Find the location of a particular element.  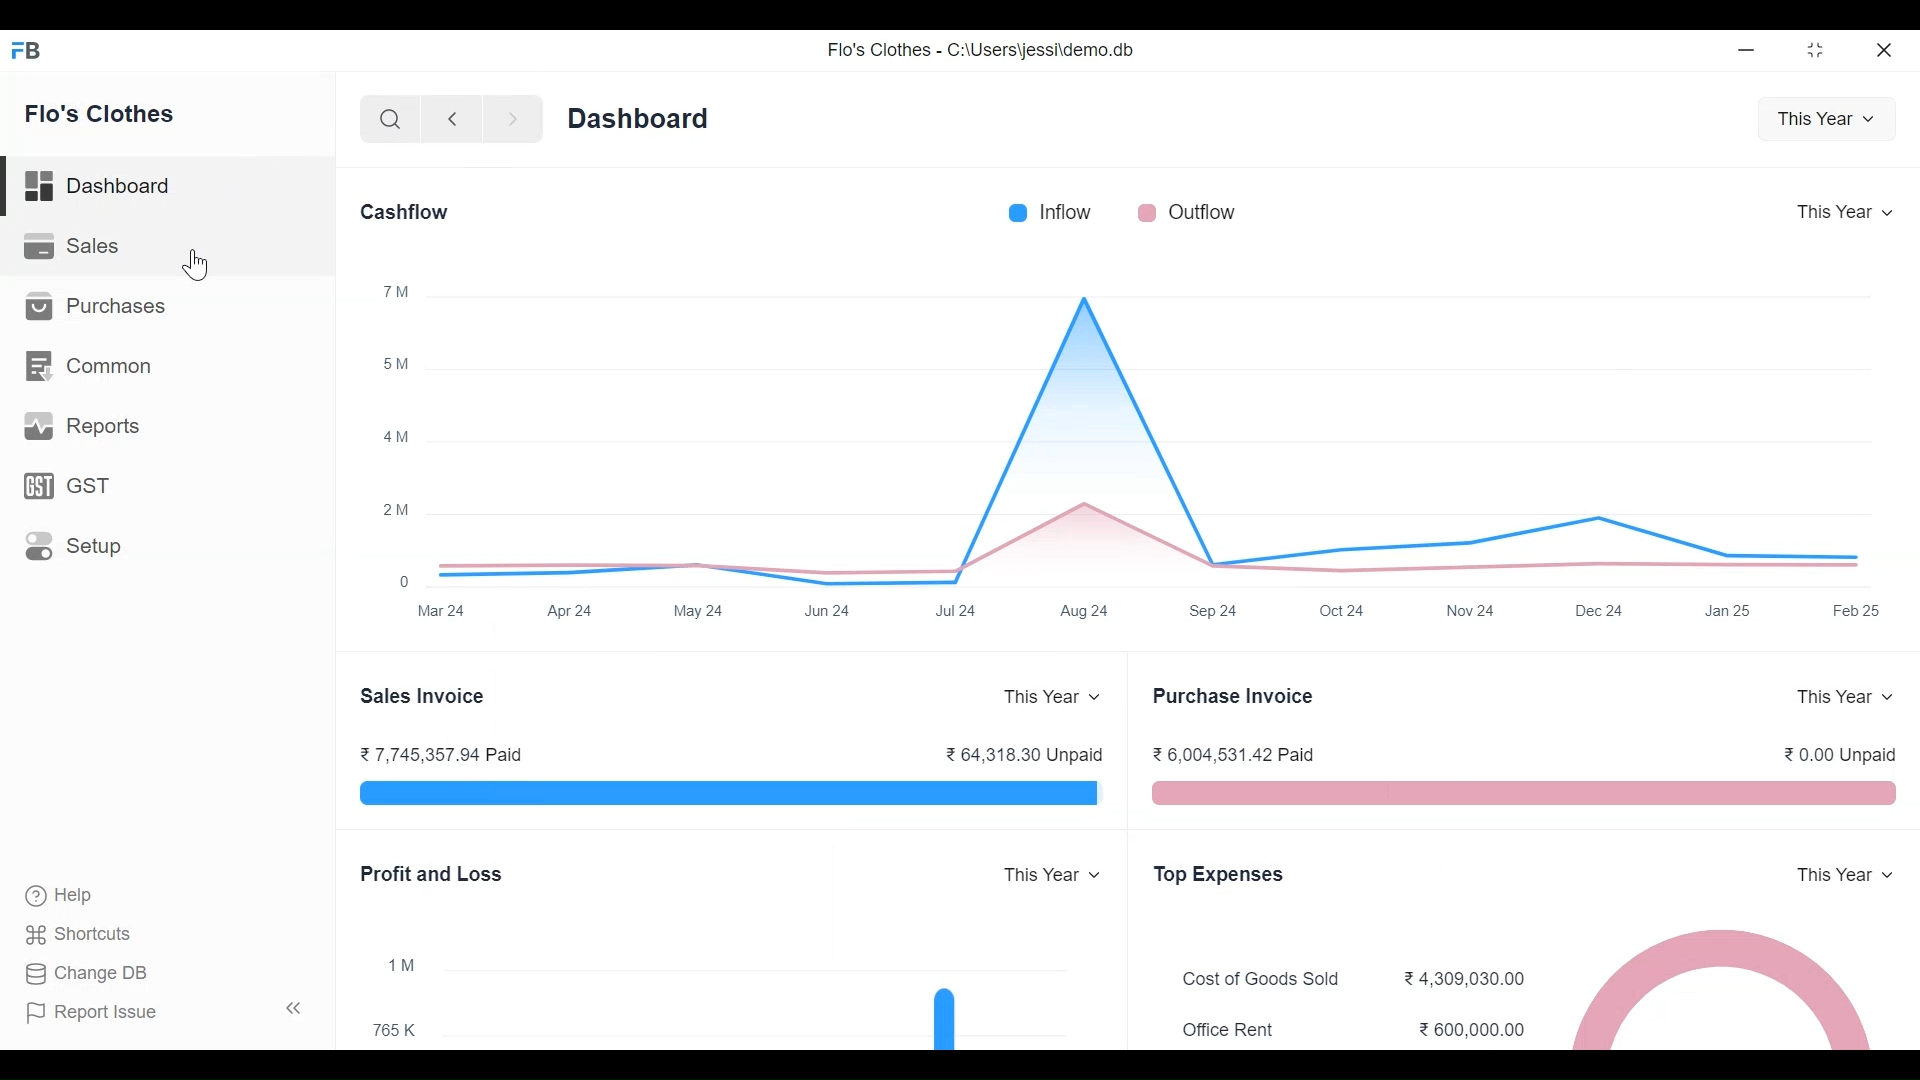

Jul 24 is located at coordinates (960, 609).